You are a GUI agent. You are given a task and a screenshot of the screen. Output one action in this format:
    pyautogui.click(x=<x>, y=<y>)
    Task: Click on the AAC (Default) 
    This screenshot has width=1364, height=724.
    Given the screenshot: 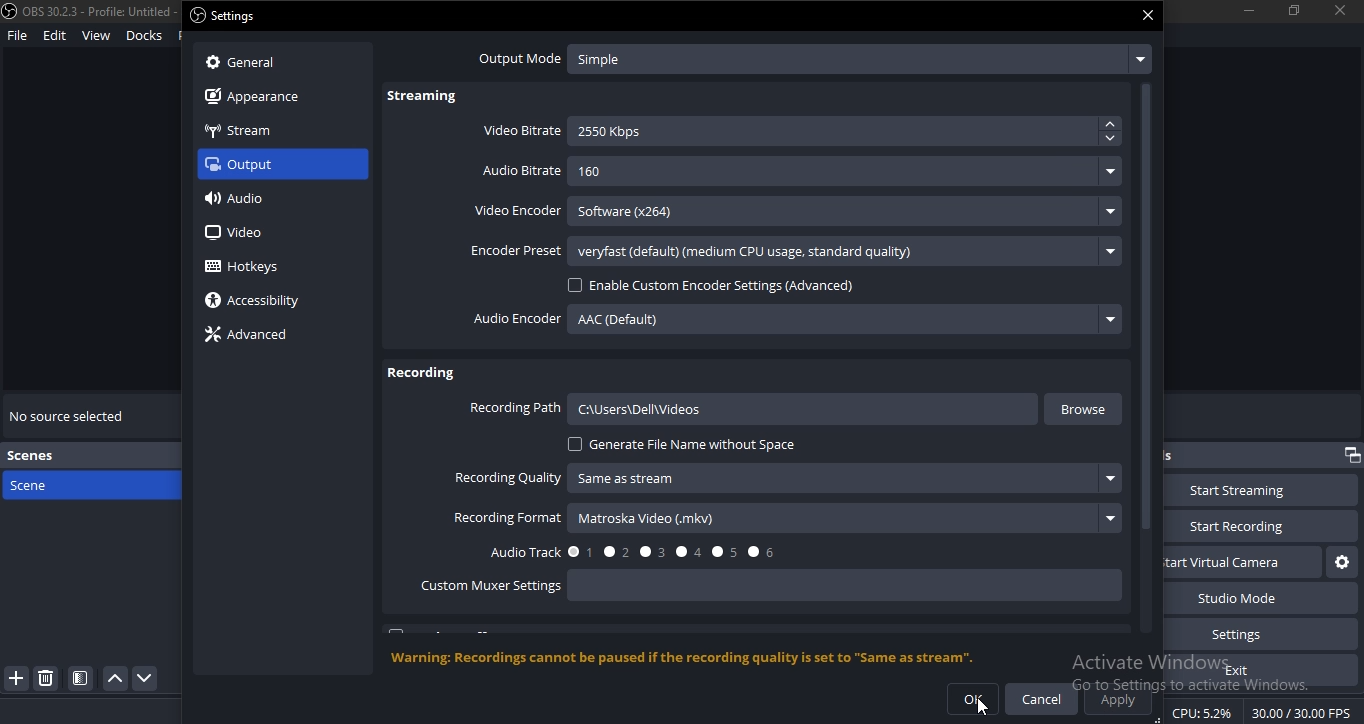 What is the action you would take?
    pyautogui.click(x=847, y=321)
    